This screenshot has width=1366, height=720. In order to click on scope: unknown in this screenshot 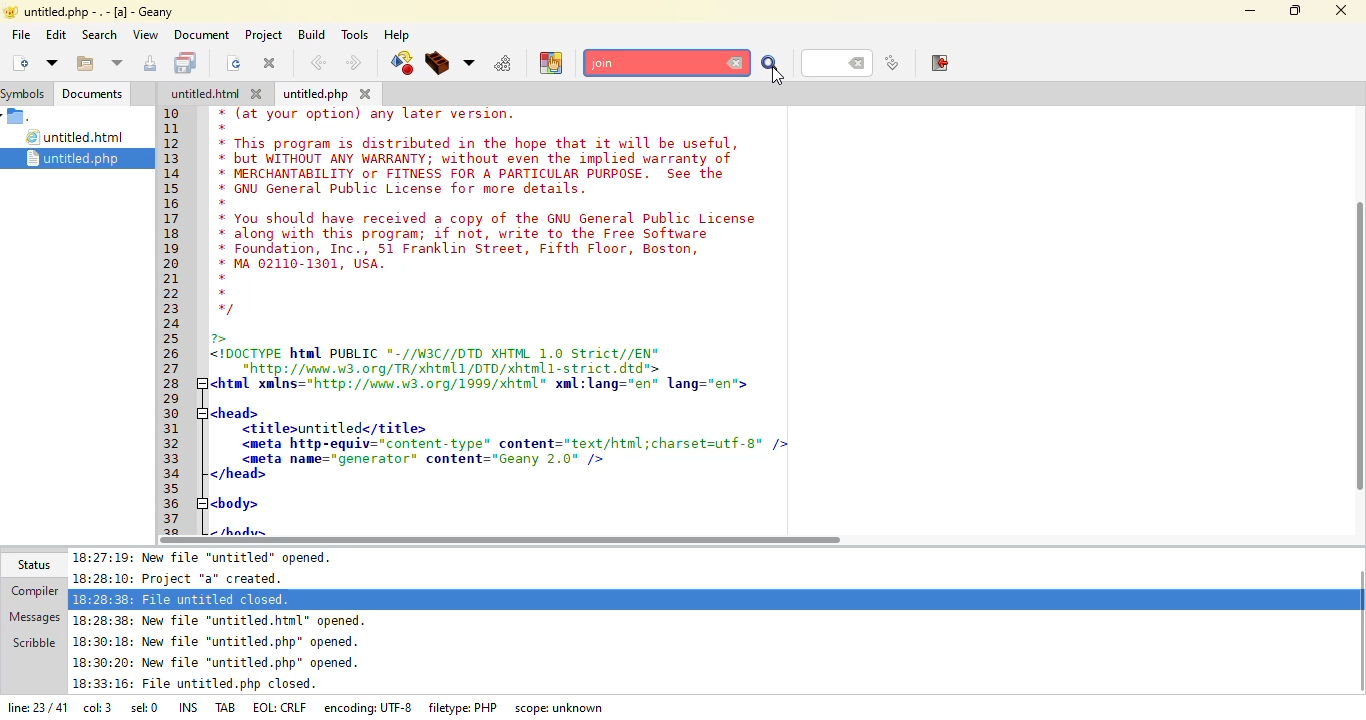, I will do `click(561, 708)`.